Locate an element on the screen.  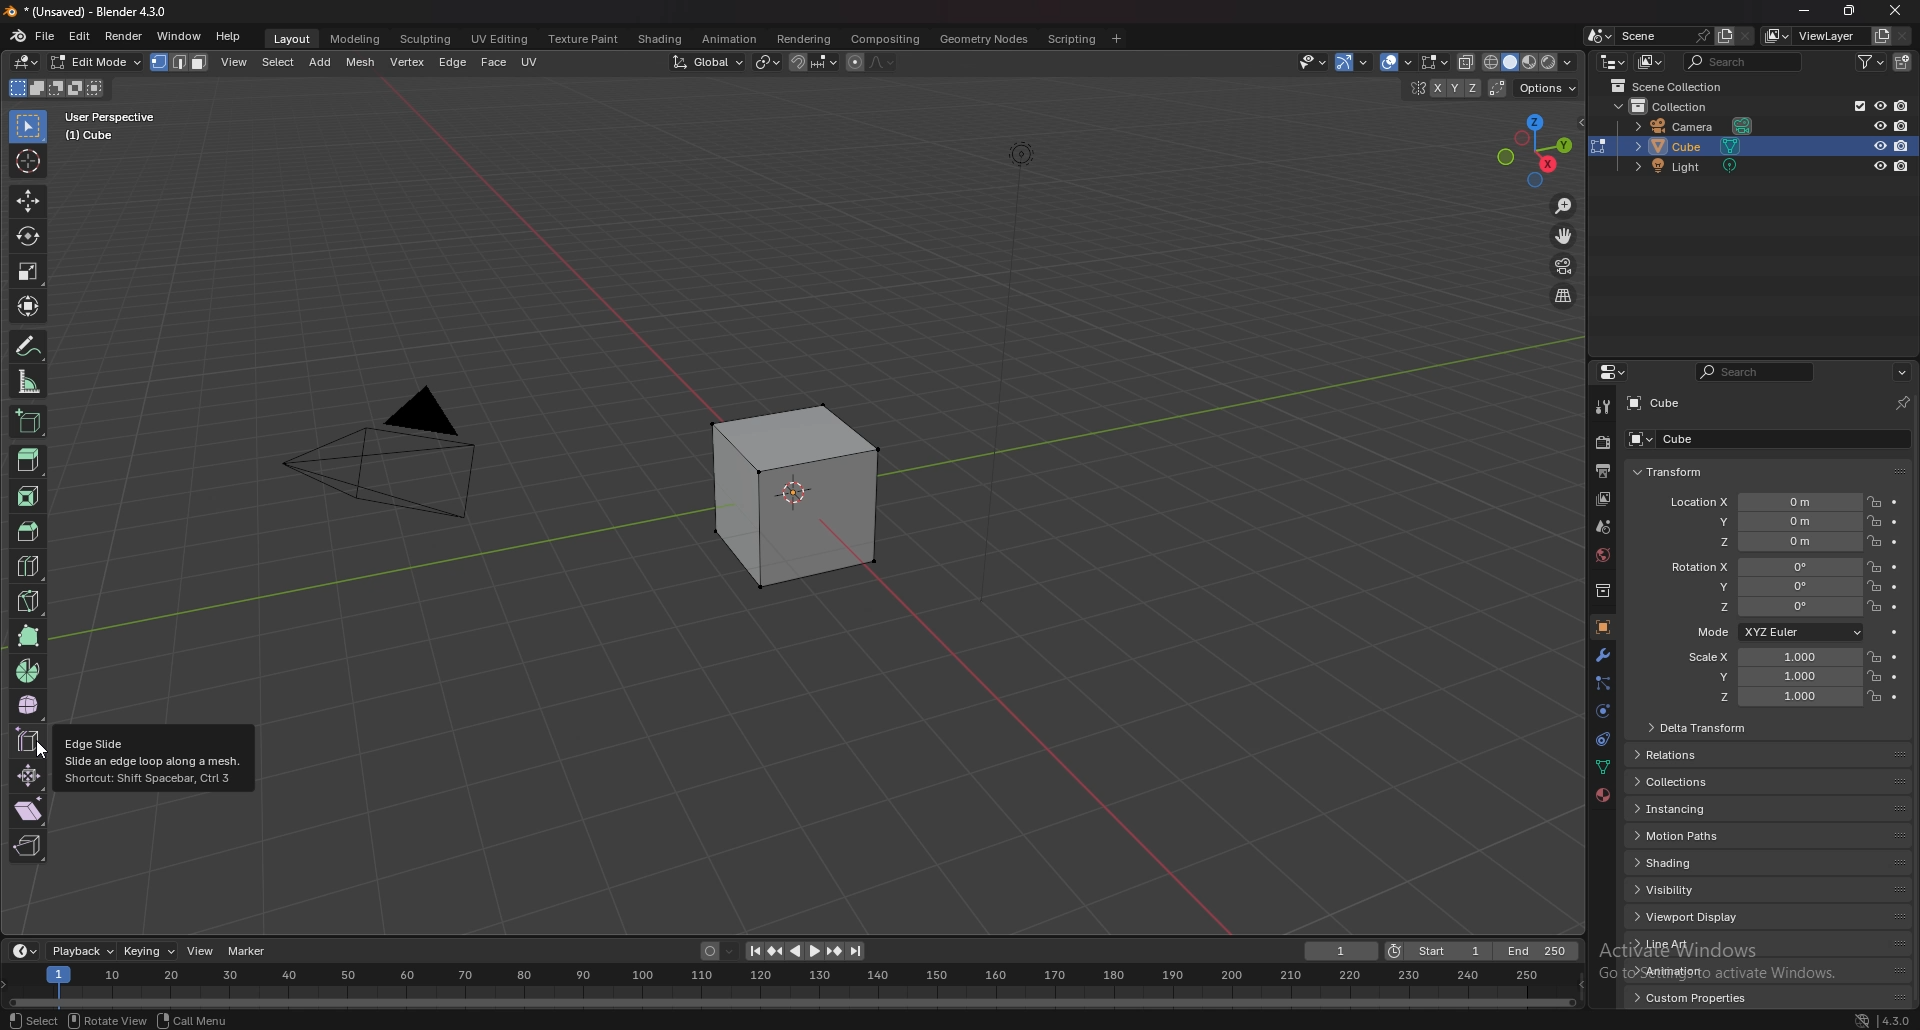
bevel is located at coordinates (26, 531).